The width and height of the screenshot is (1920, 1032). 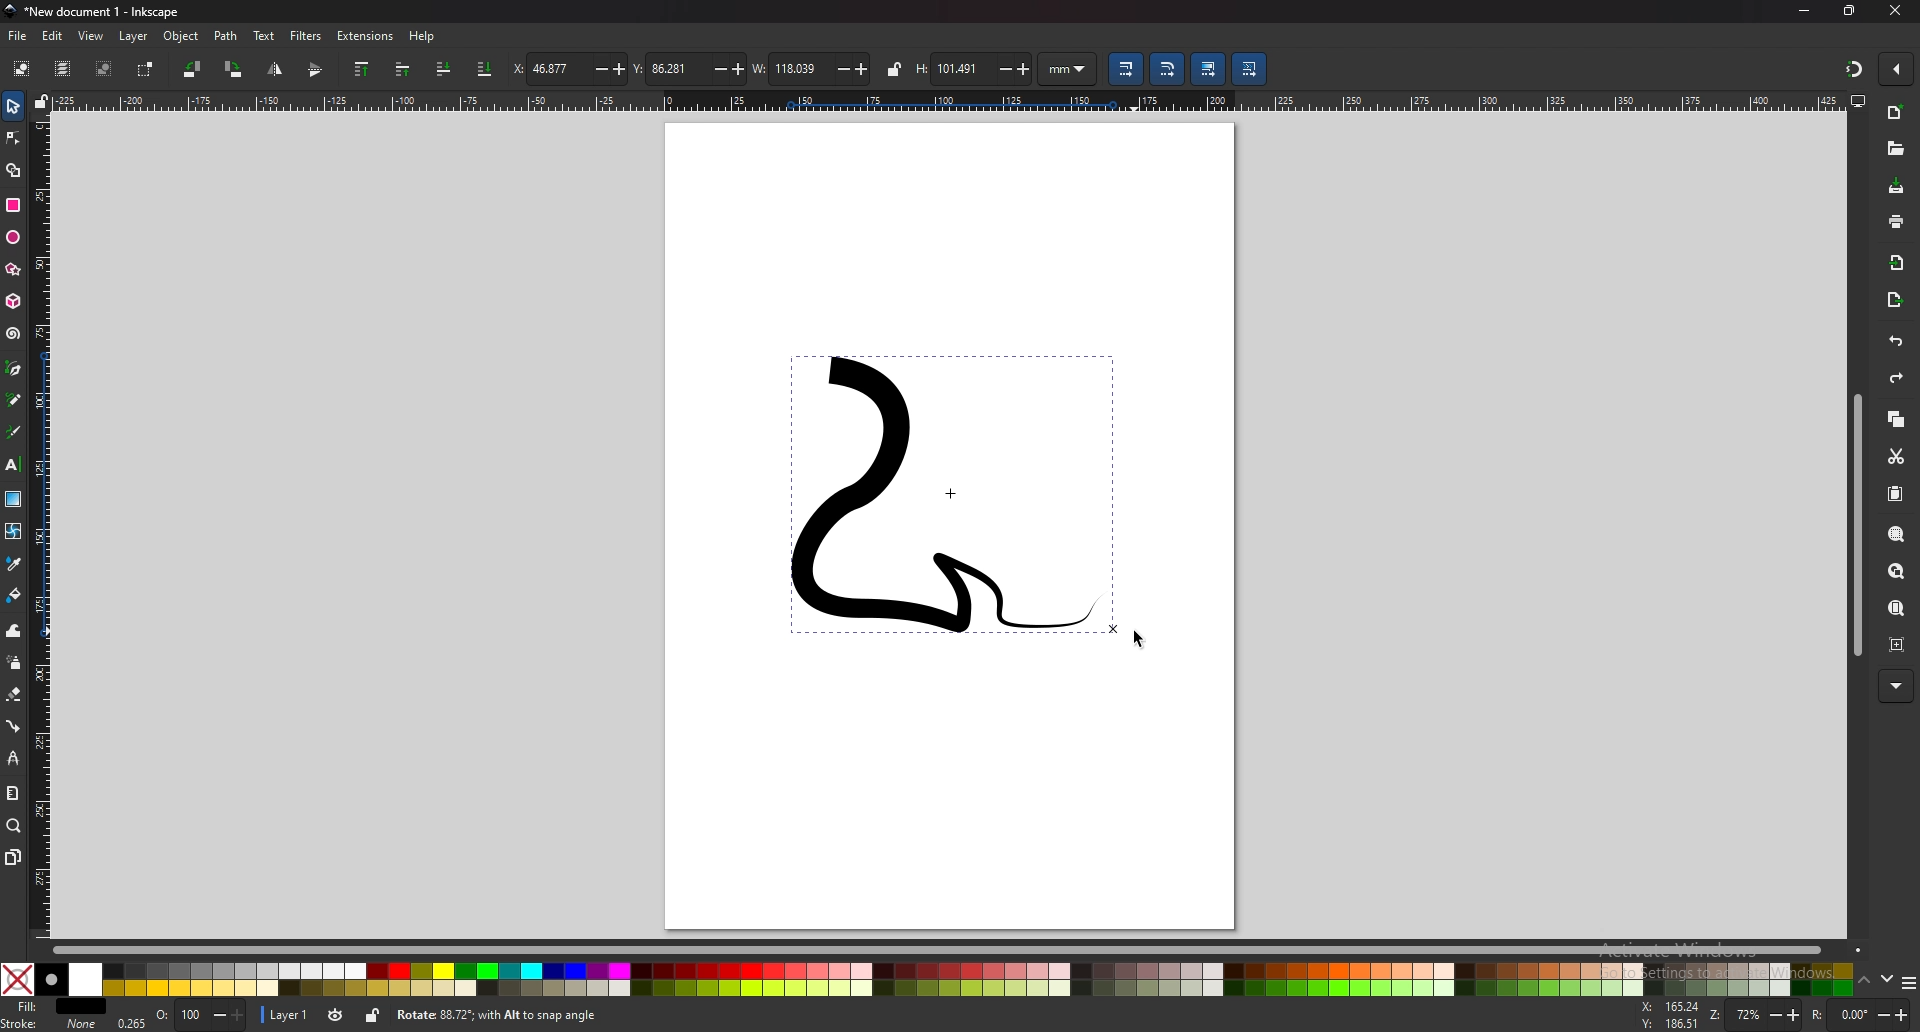 I want to click on redo, so click(x=1899, y=378).